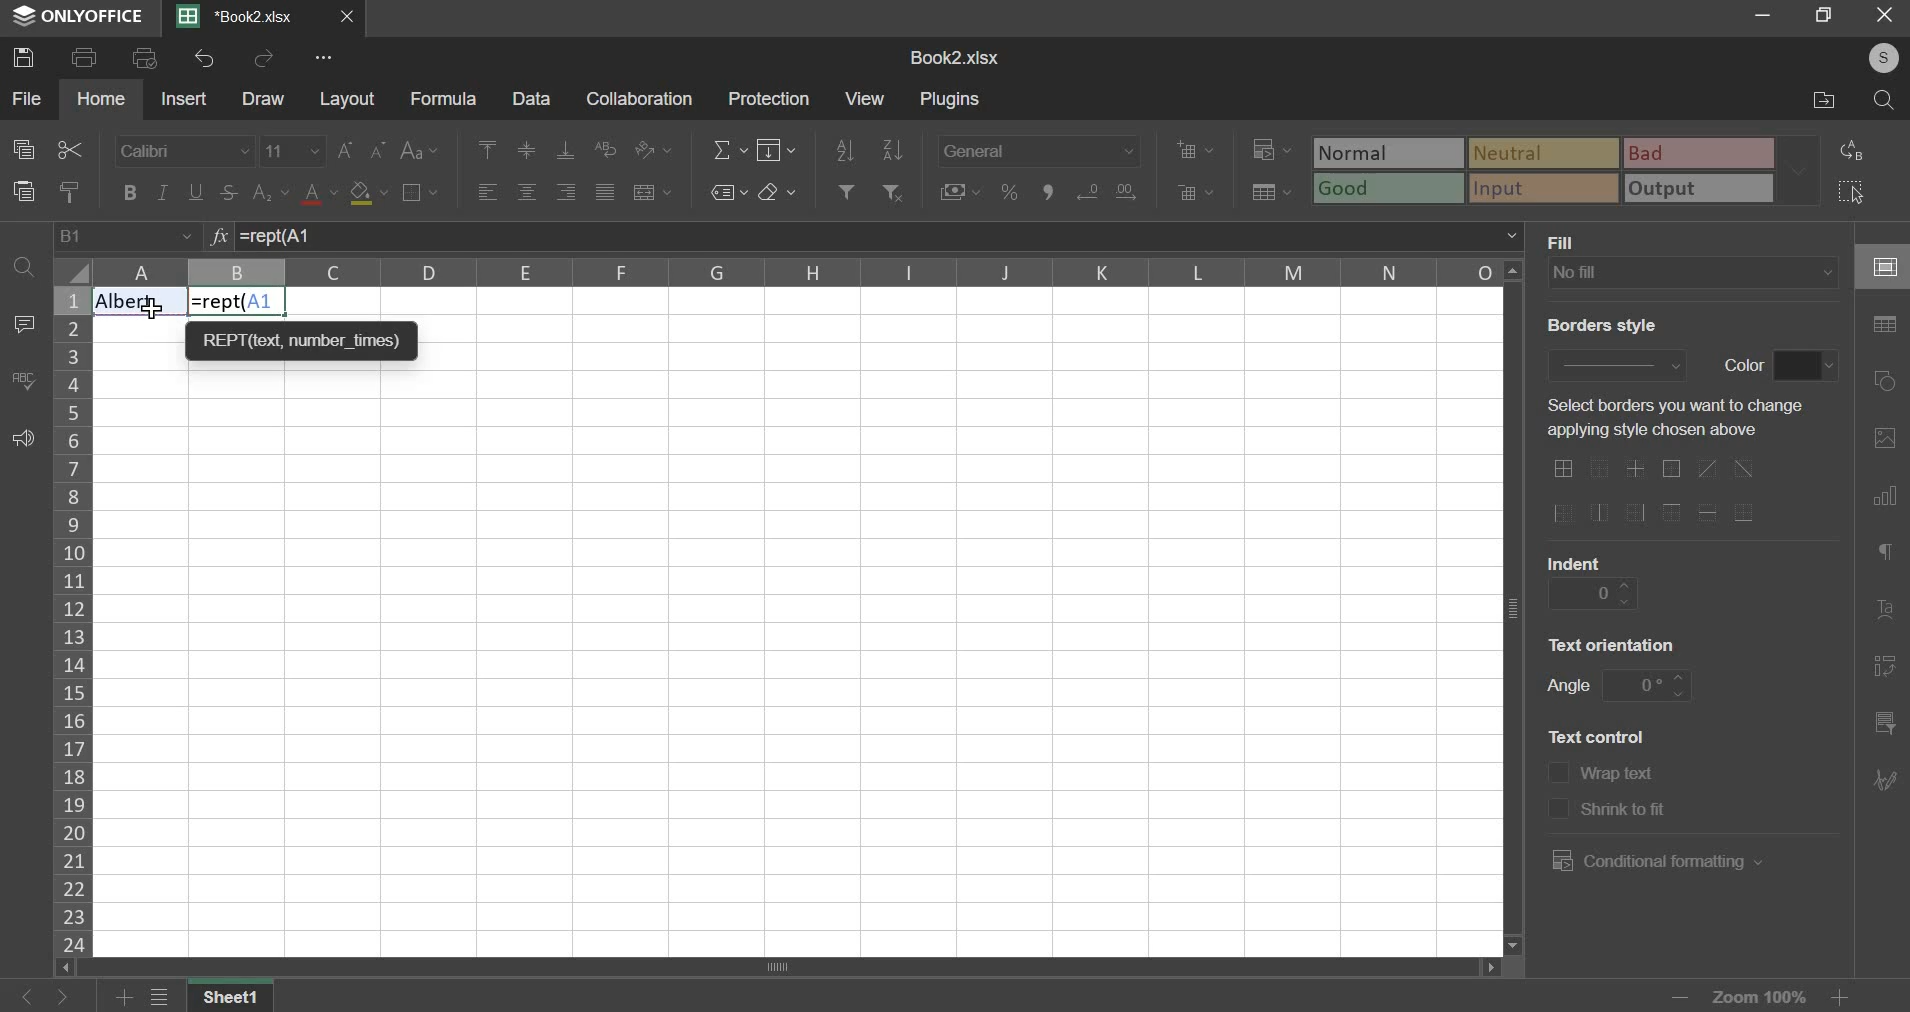  I want to click on text control, so click(1560, 789).